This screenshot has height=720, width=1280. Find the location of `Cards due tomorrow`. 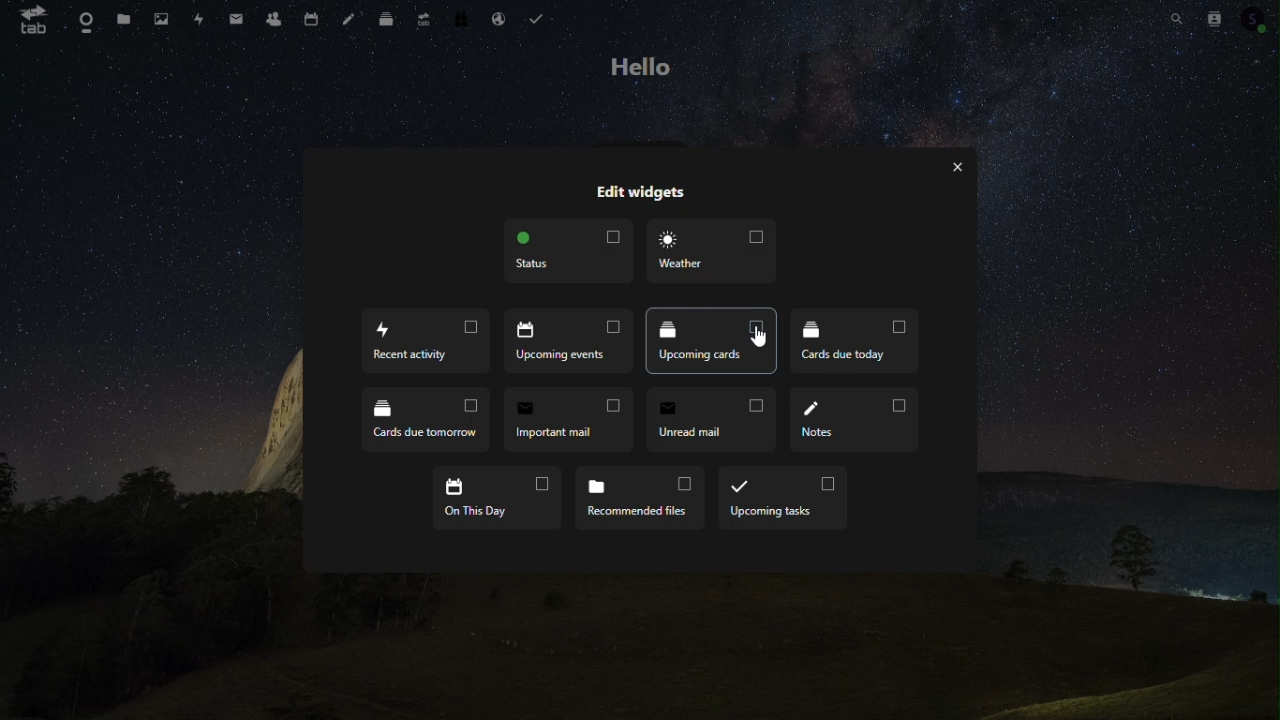

Cards due tomorrow is located at coordinates (414, 421).